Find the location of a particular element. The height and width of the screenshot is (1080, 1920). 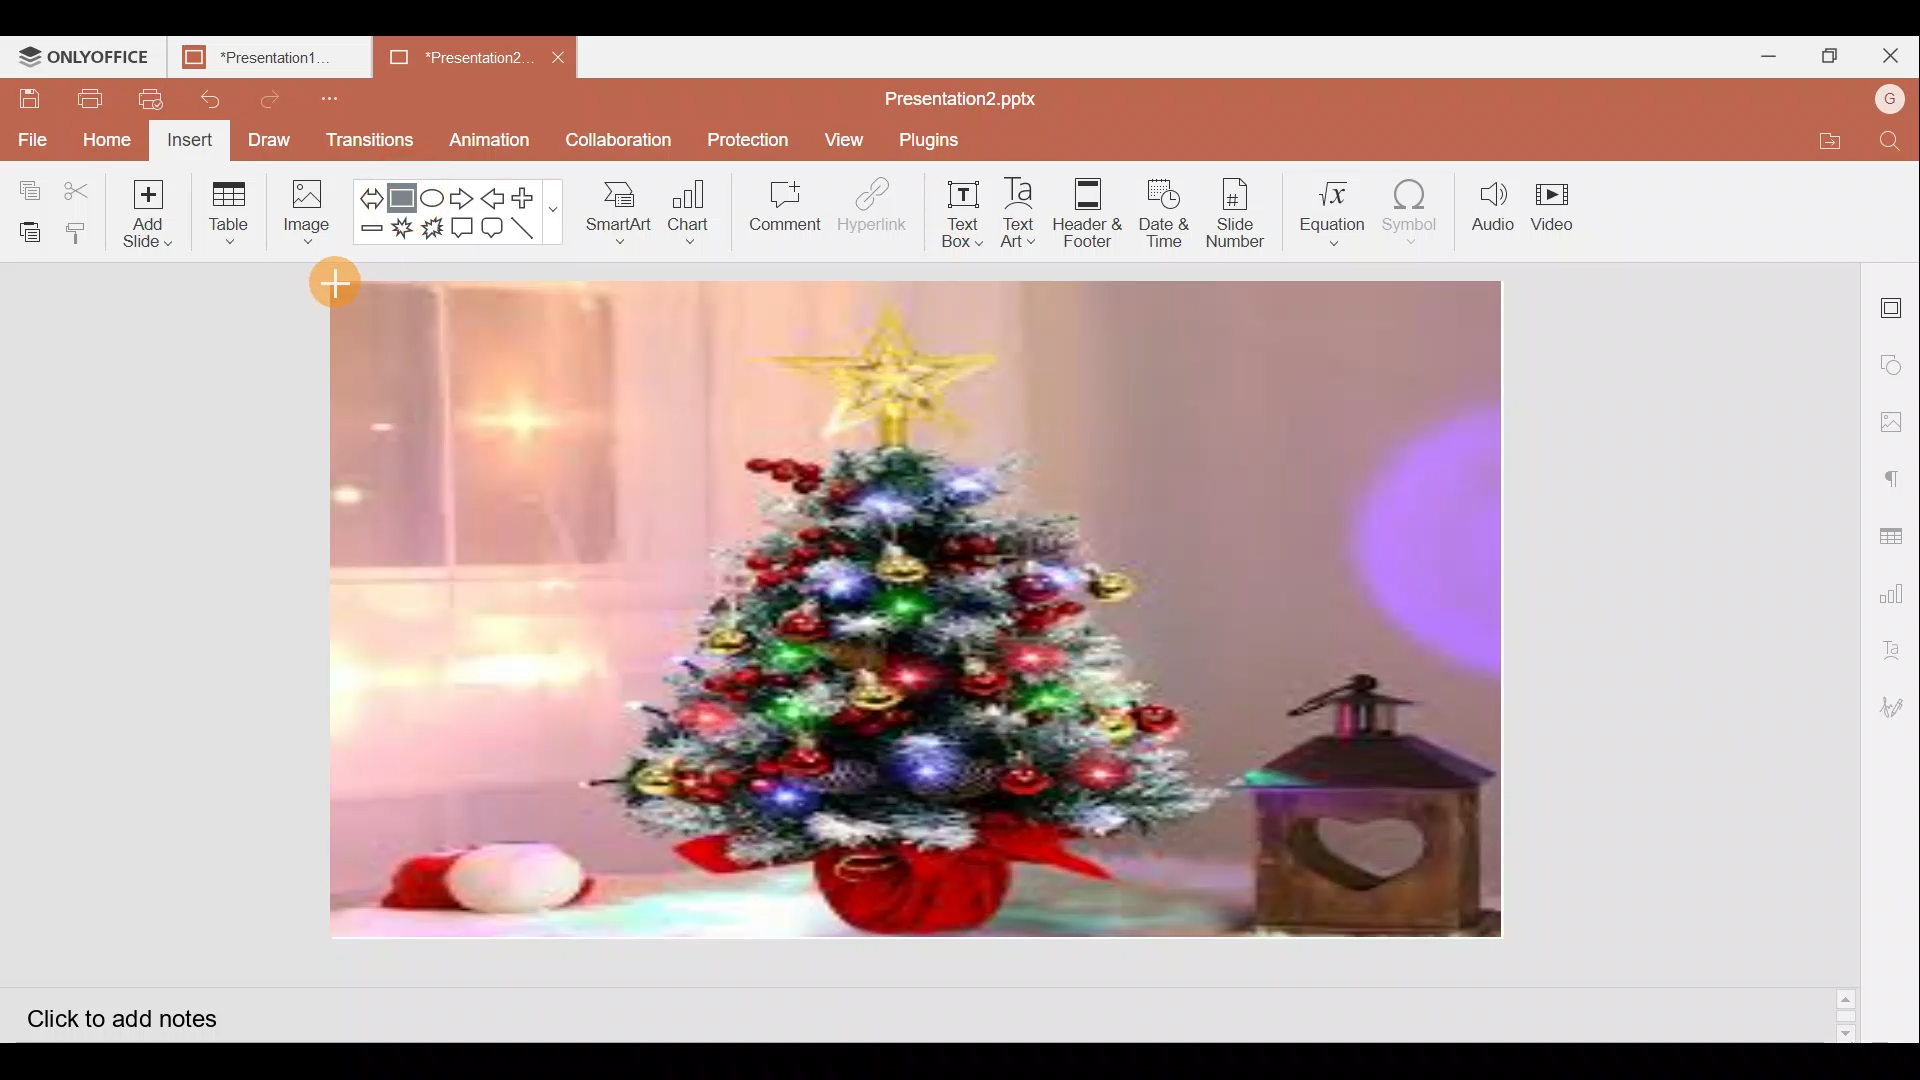

Insert is located at coordinates (192, 140).